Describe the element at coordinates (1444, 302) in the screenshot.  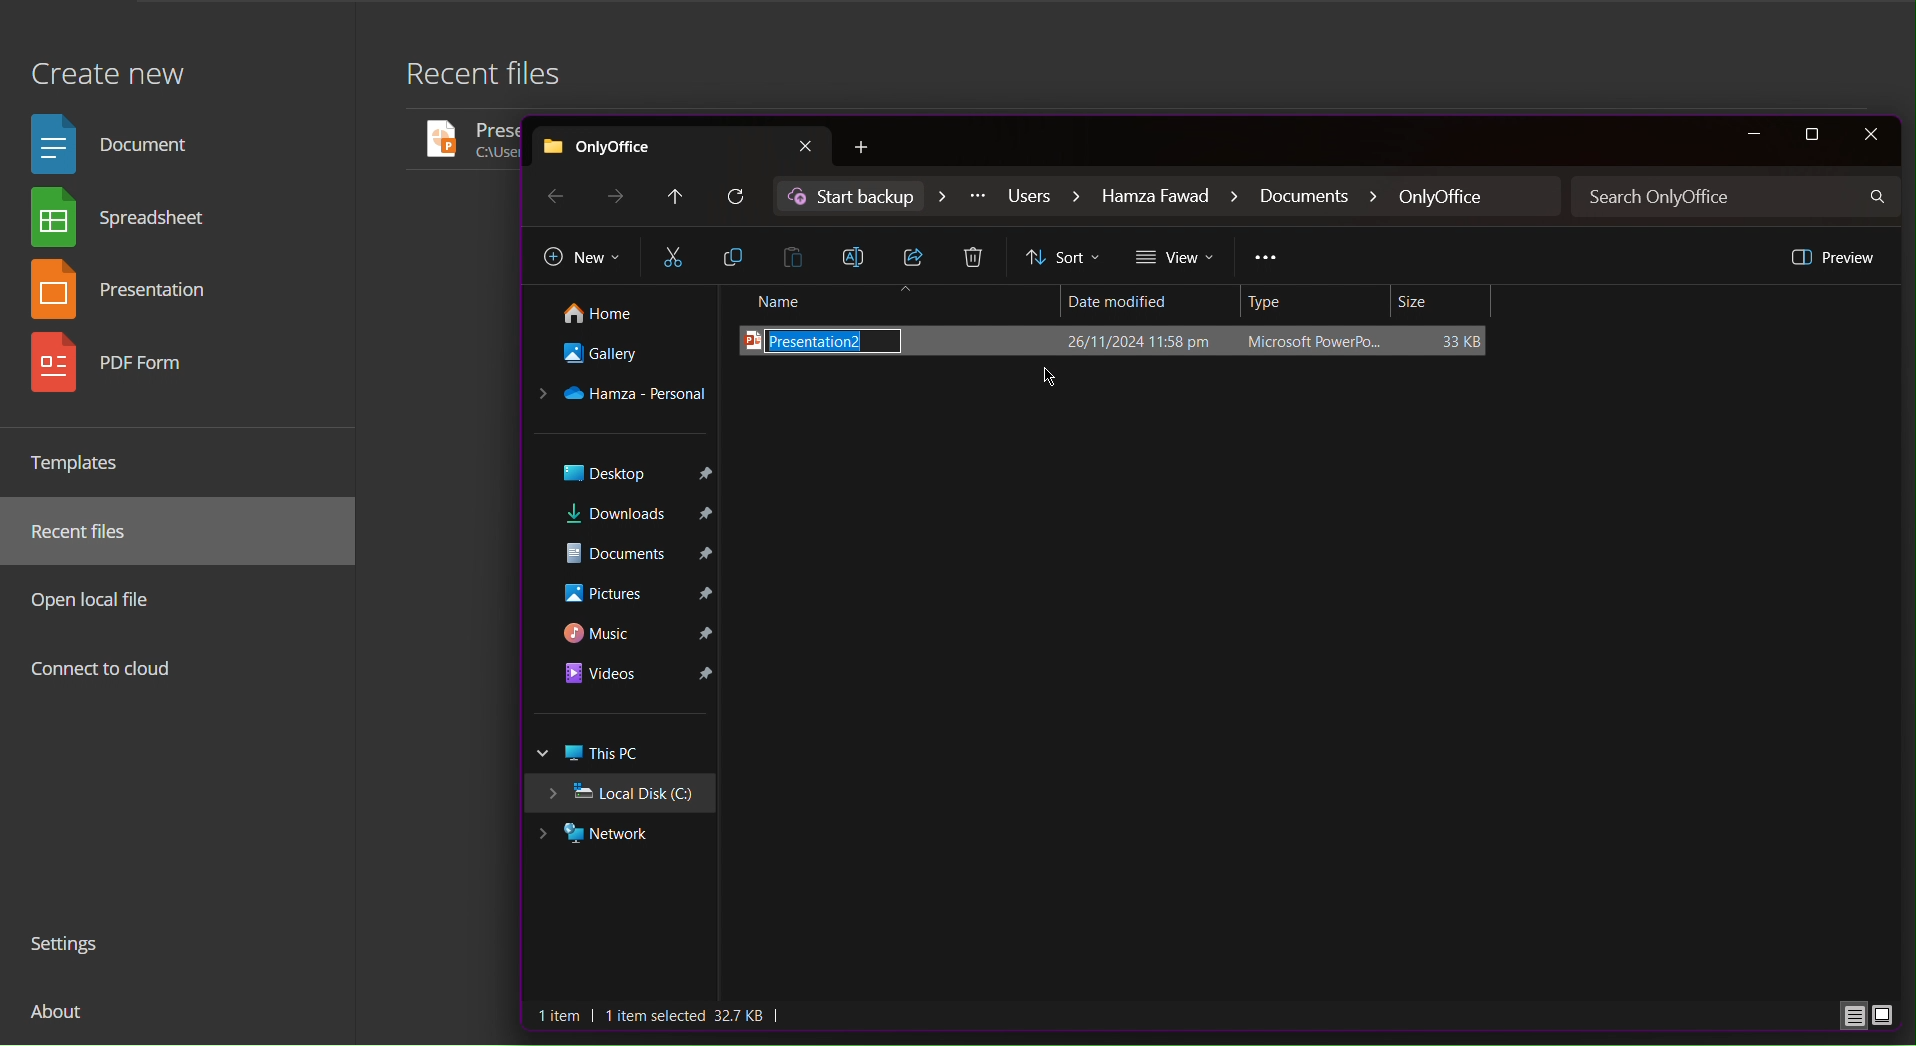
I see `Size` at that location.